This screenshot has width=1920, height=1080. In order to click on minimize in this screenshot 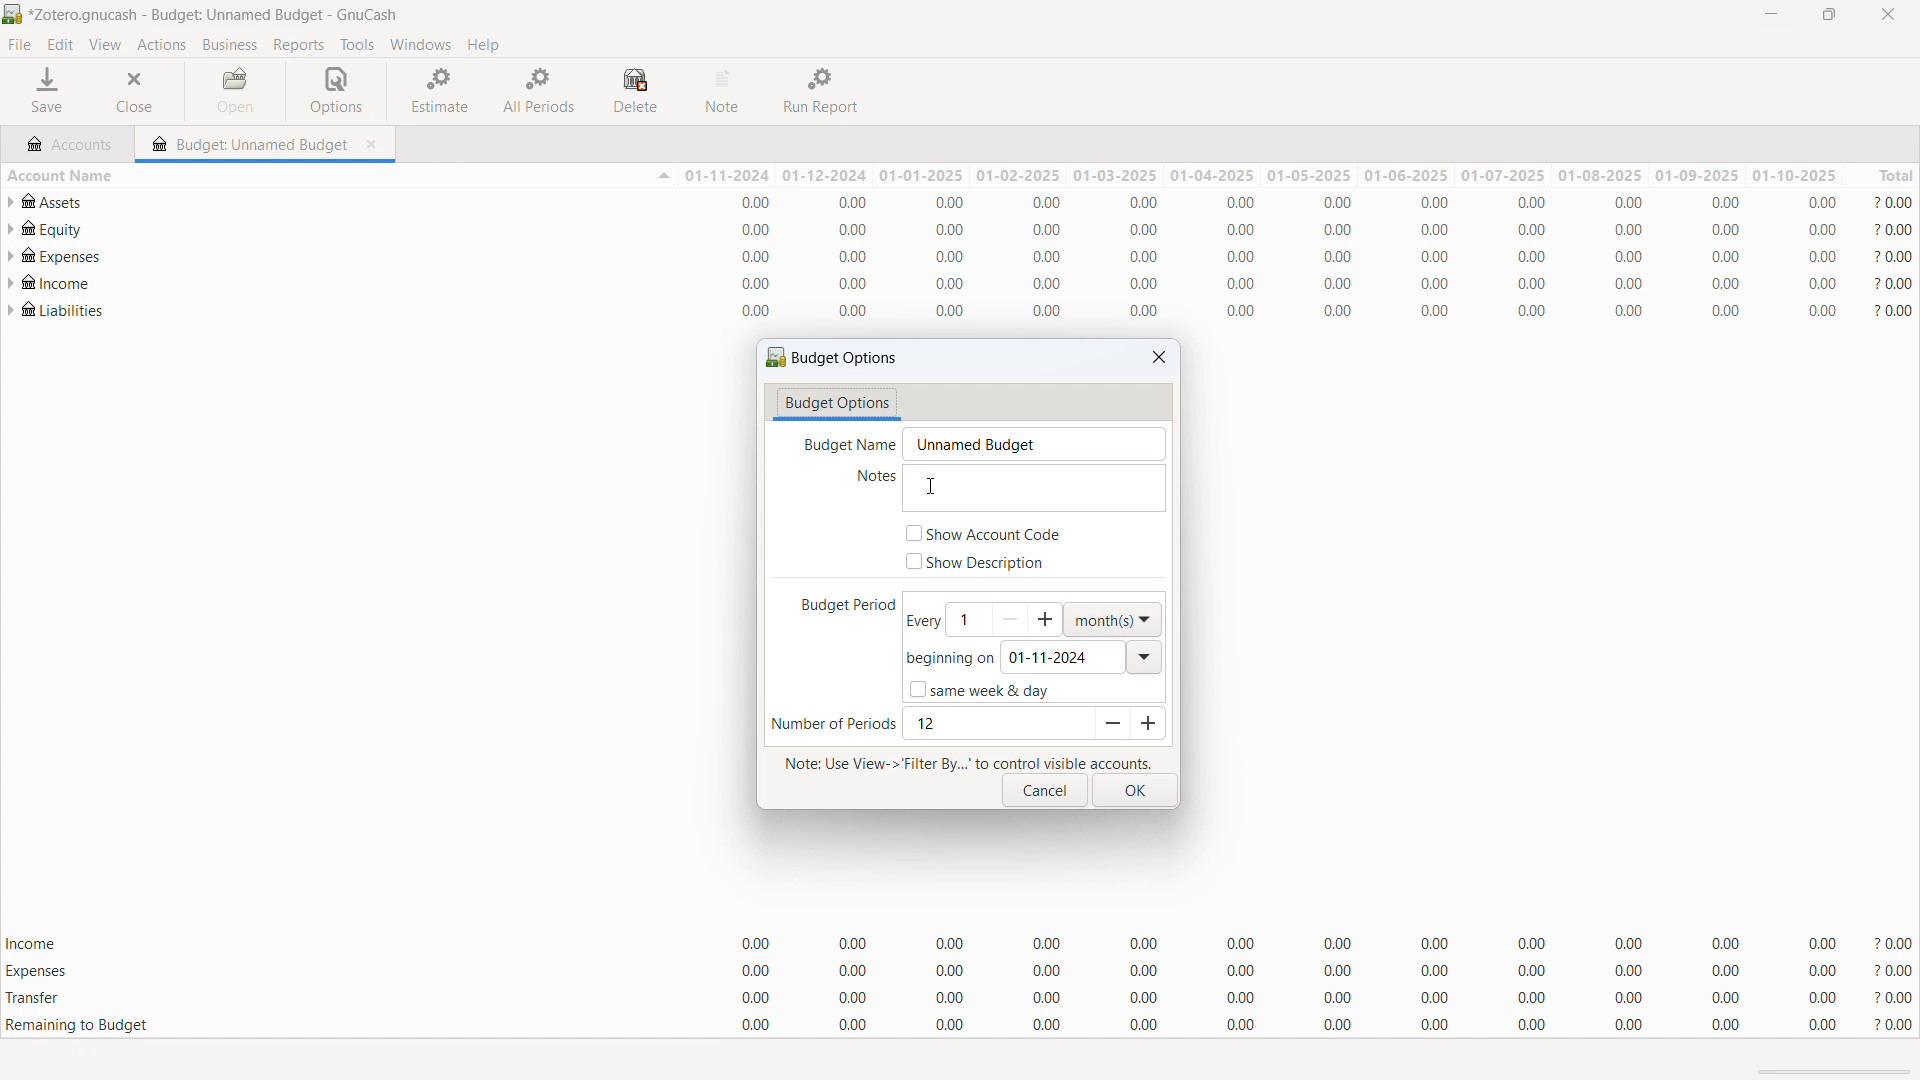, I will do `click(1768, 15)`.